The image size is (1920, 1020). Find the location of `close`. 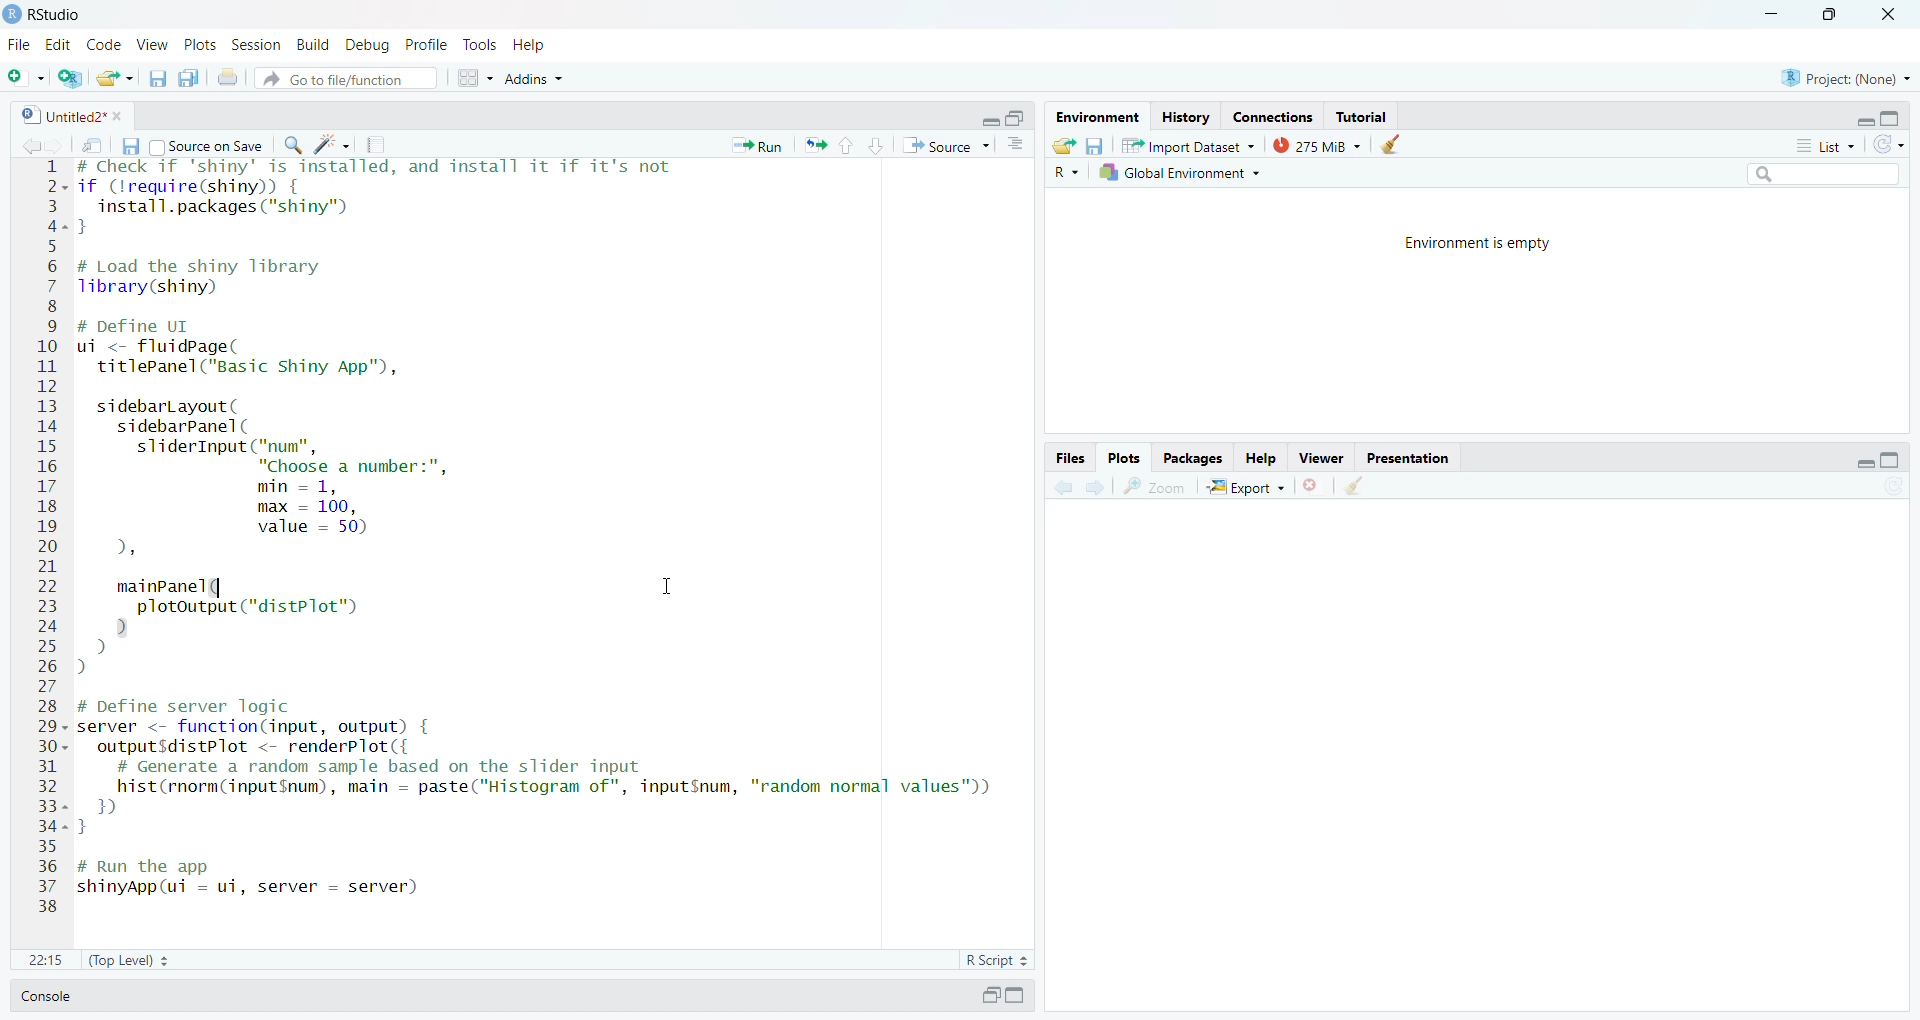

close is located at coordinates (1308, 485).